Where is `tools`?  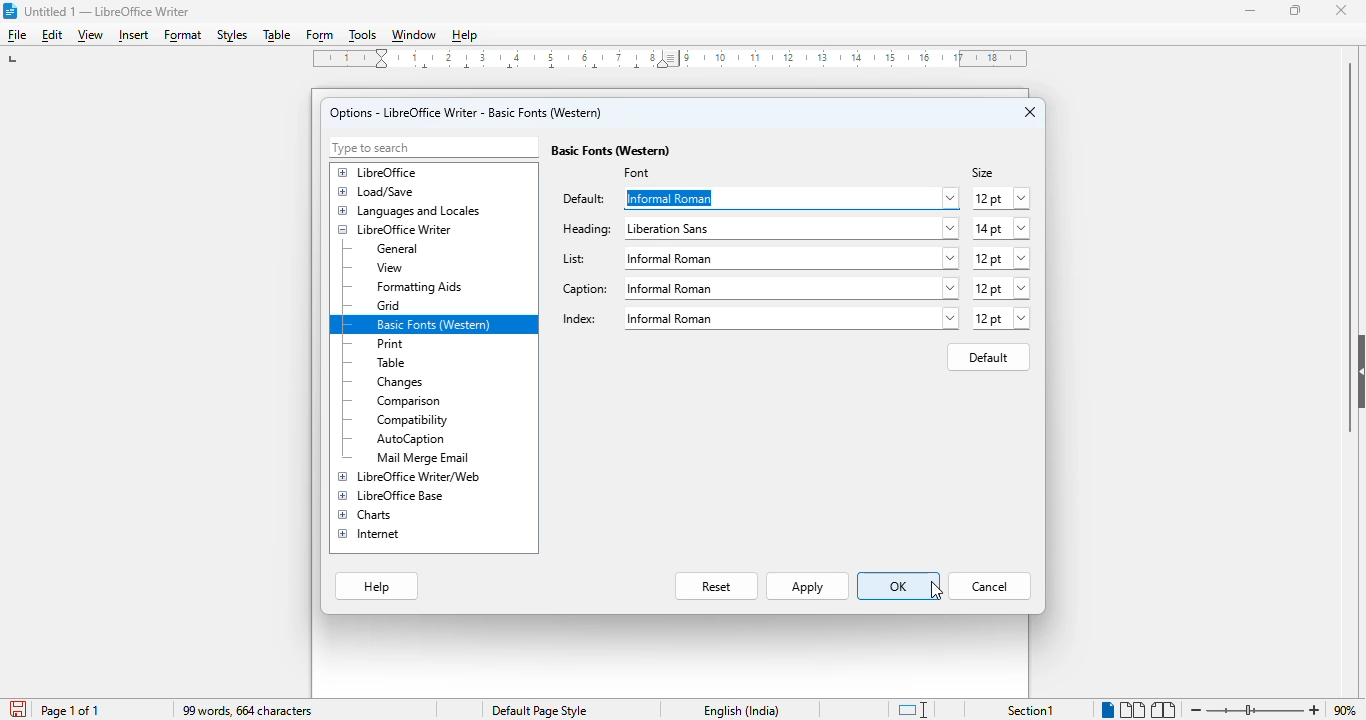
tools is located at coordinates (362, 37).